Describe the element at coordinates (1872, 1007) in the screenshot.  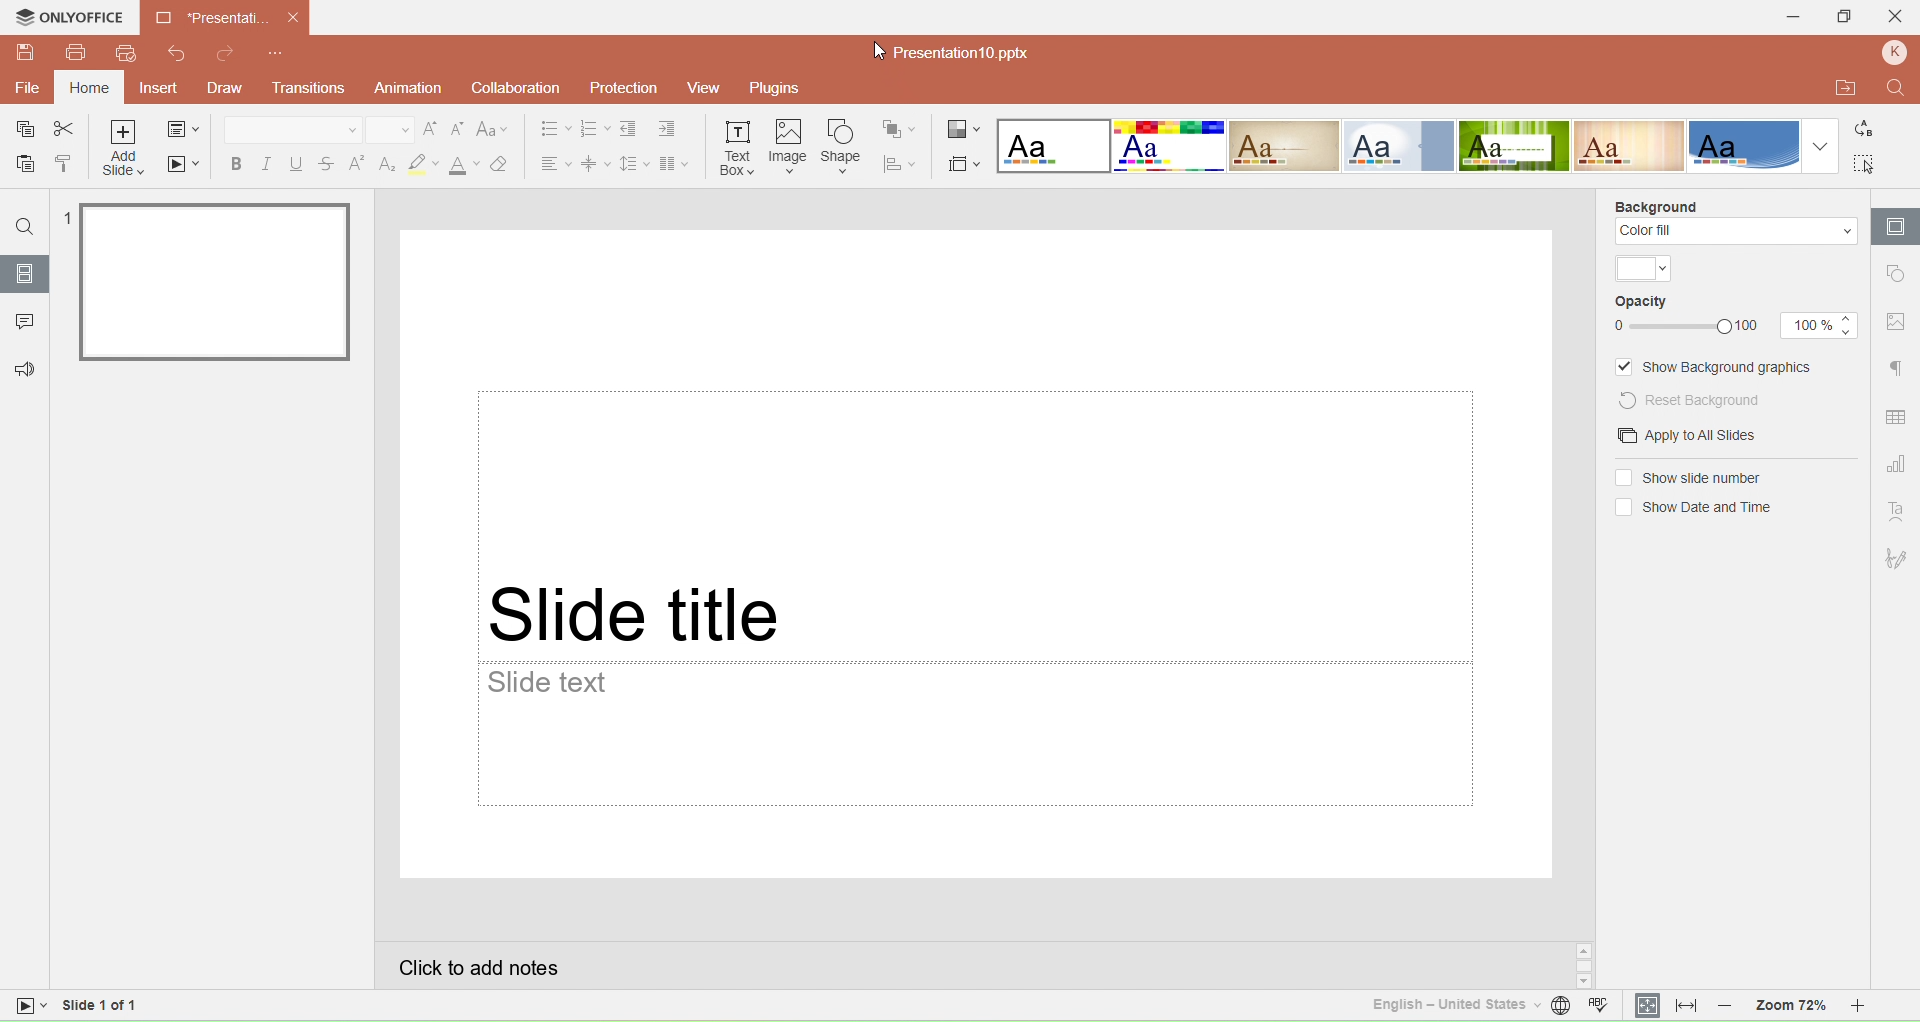
I see `Zoom in` at that location.